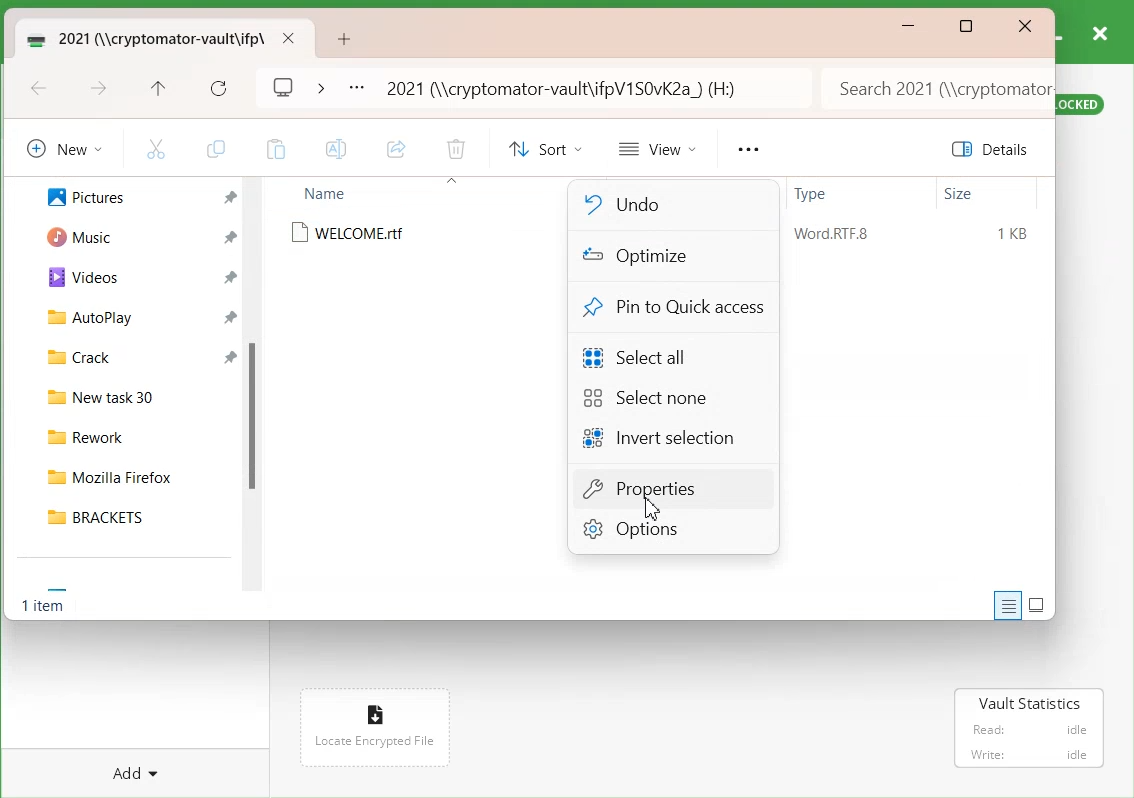 The width and height of the screenshot is (1134, 798). I want to click on Delete, so click(455, 151).